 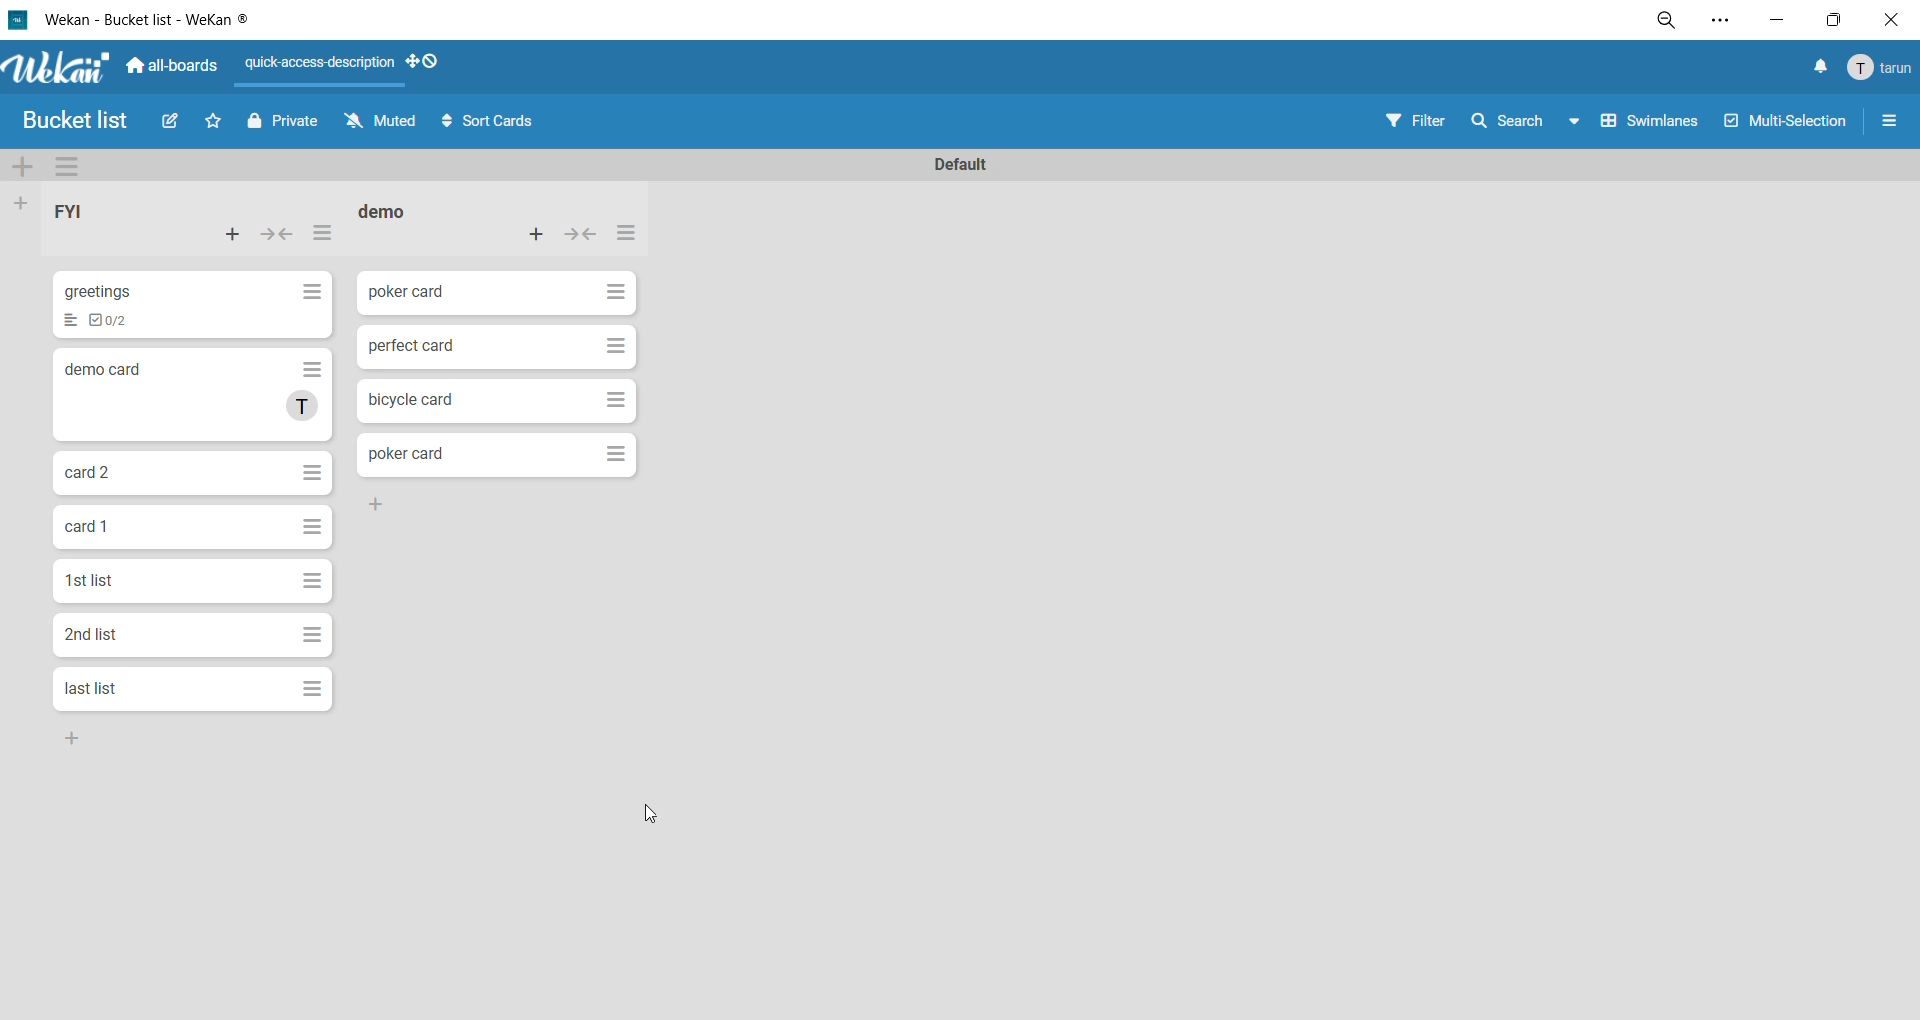 I want to click on quick access description, so click(x=323, y=70).